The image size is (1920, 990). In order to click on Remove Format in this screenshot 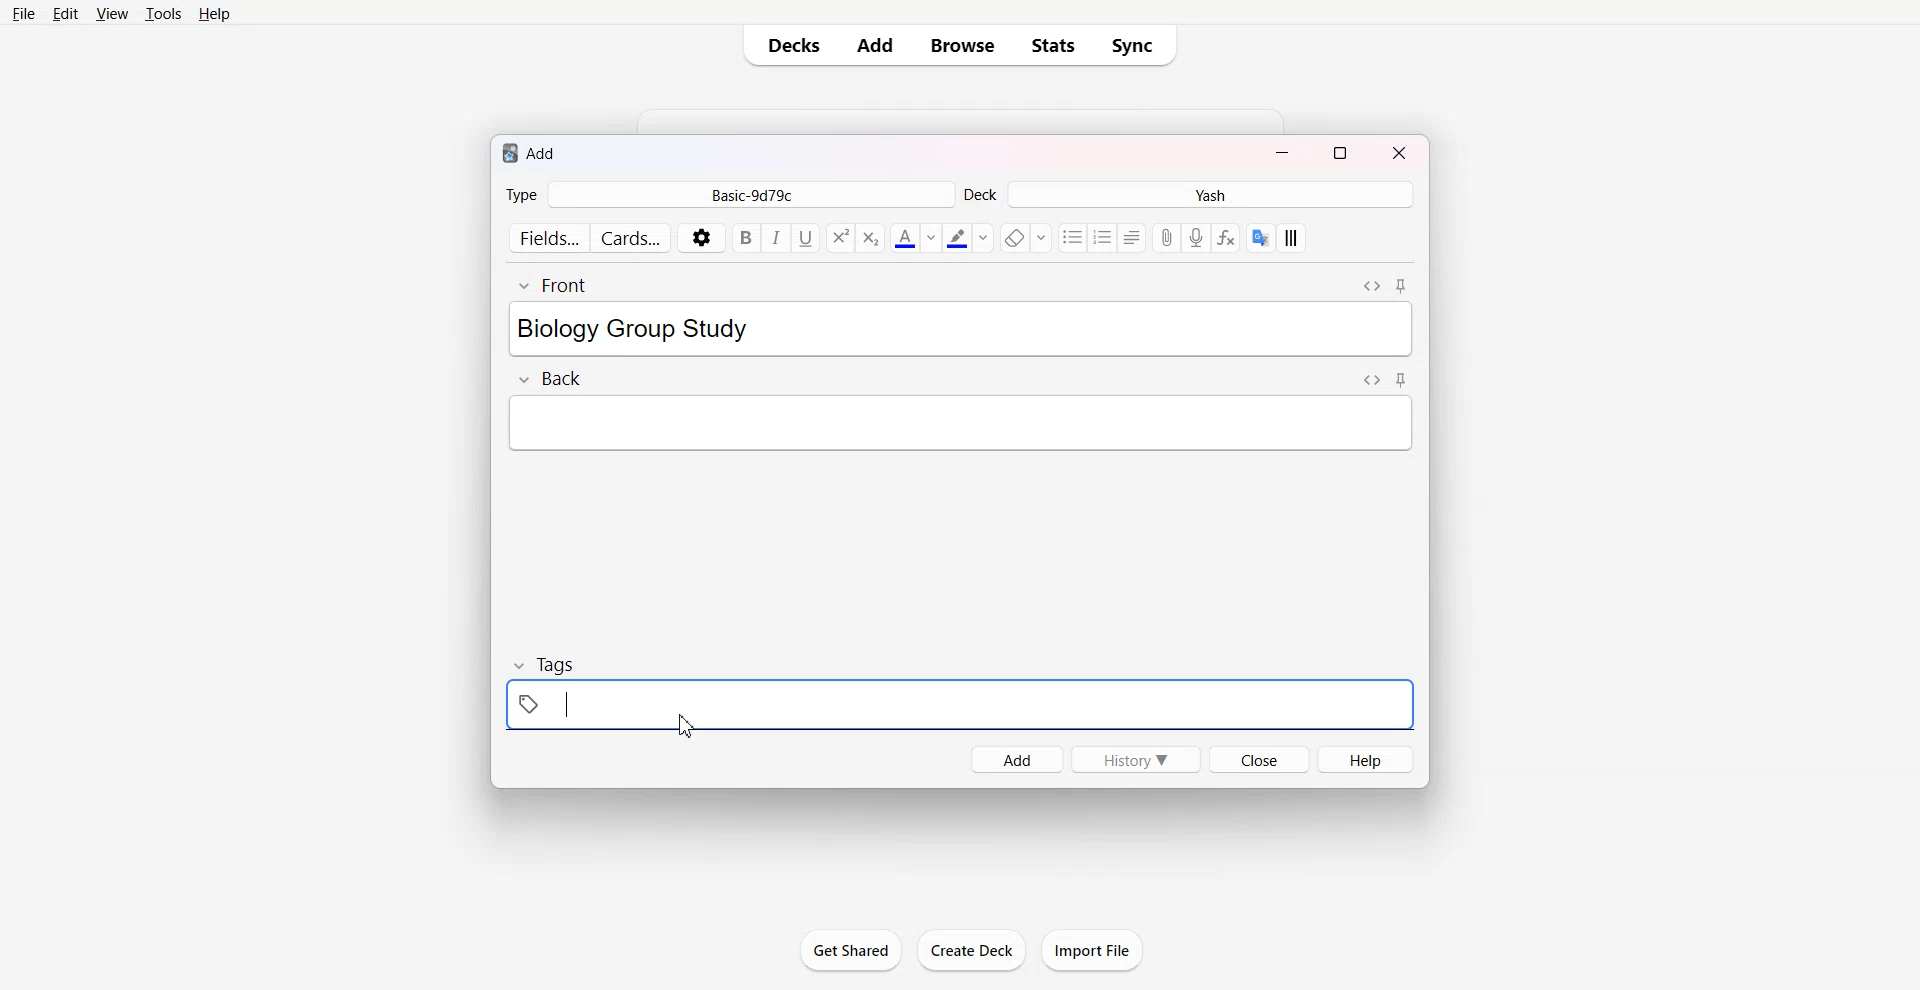, I will do `click(1024, 237)`.